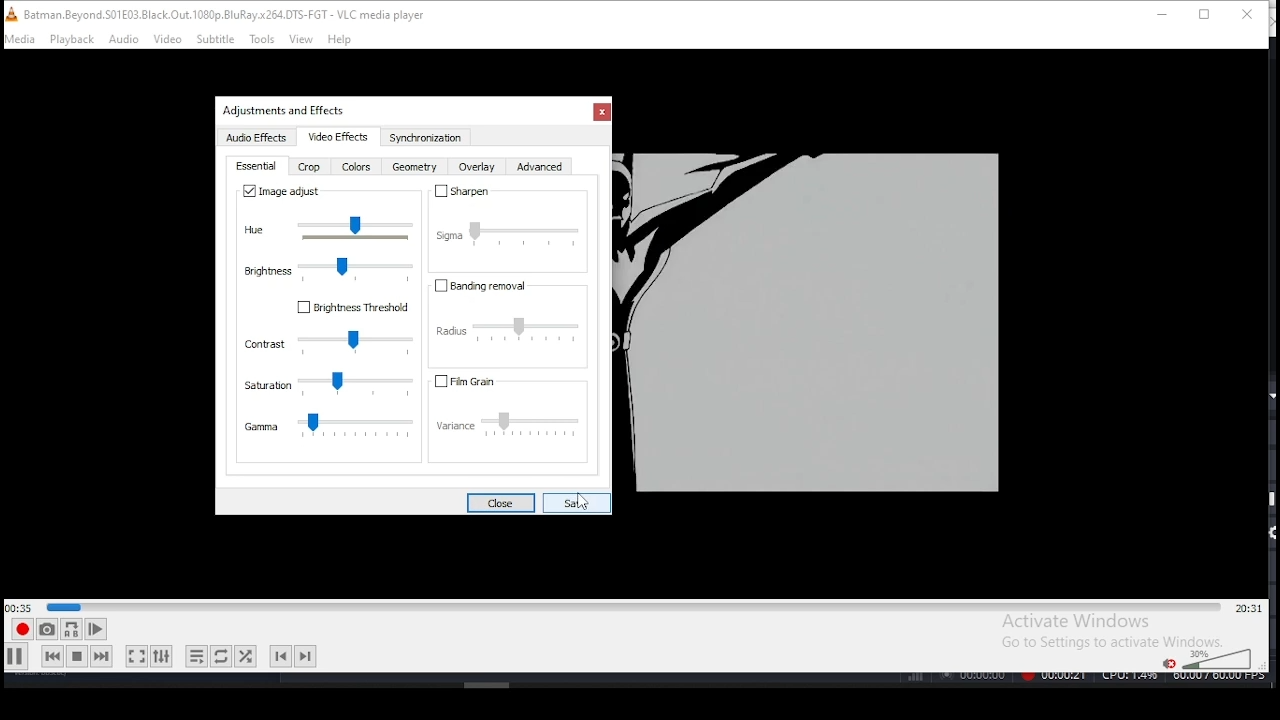 This screenshot has width=1280, height=720. Describe the element at coordinates (328, 267) in the screenshot. I see `brightness` at that location.